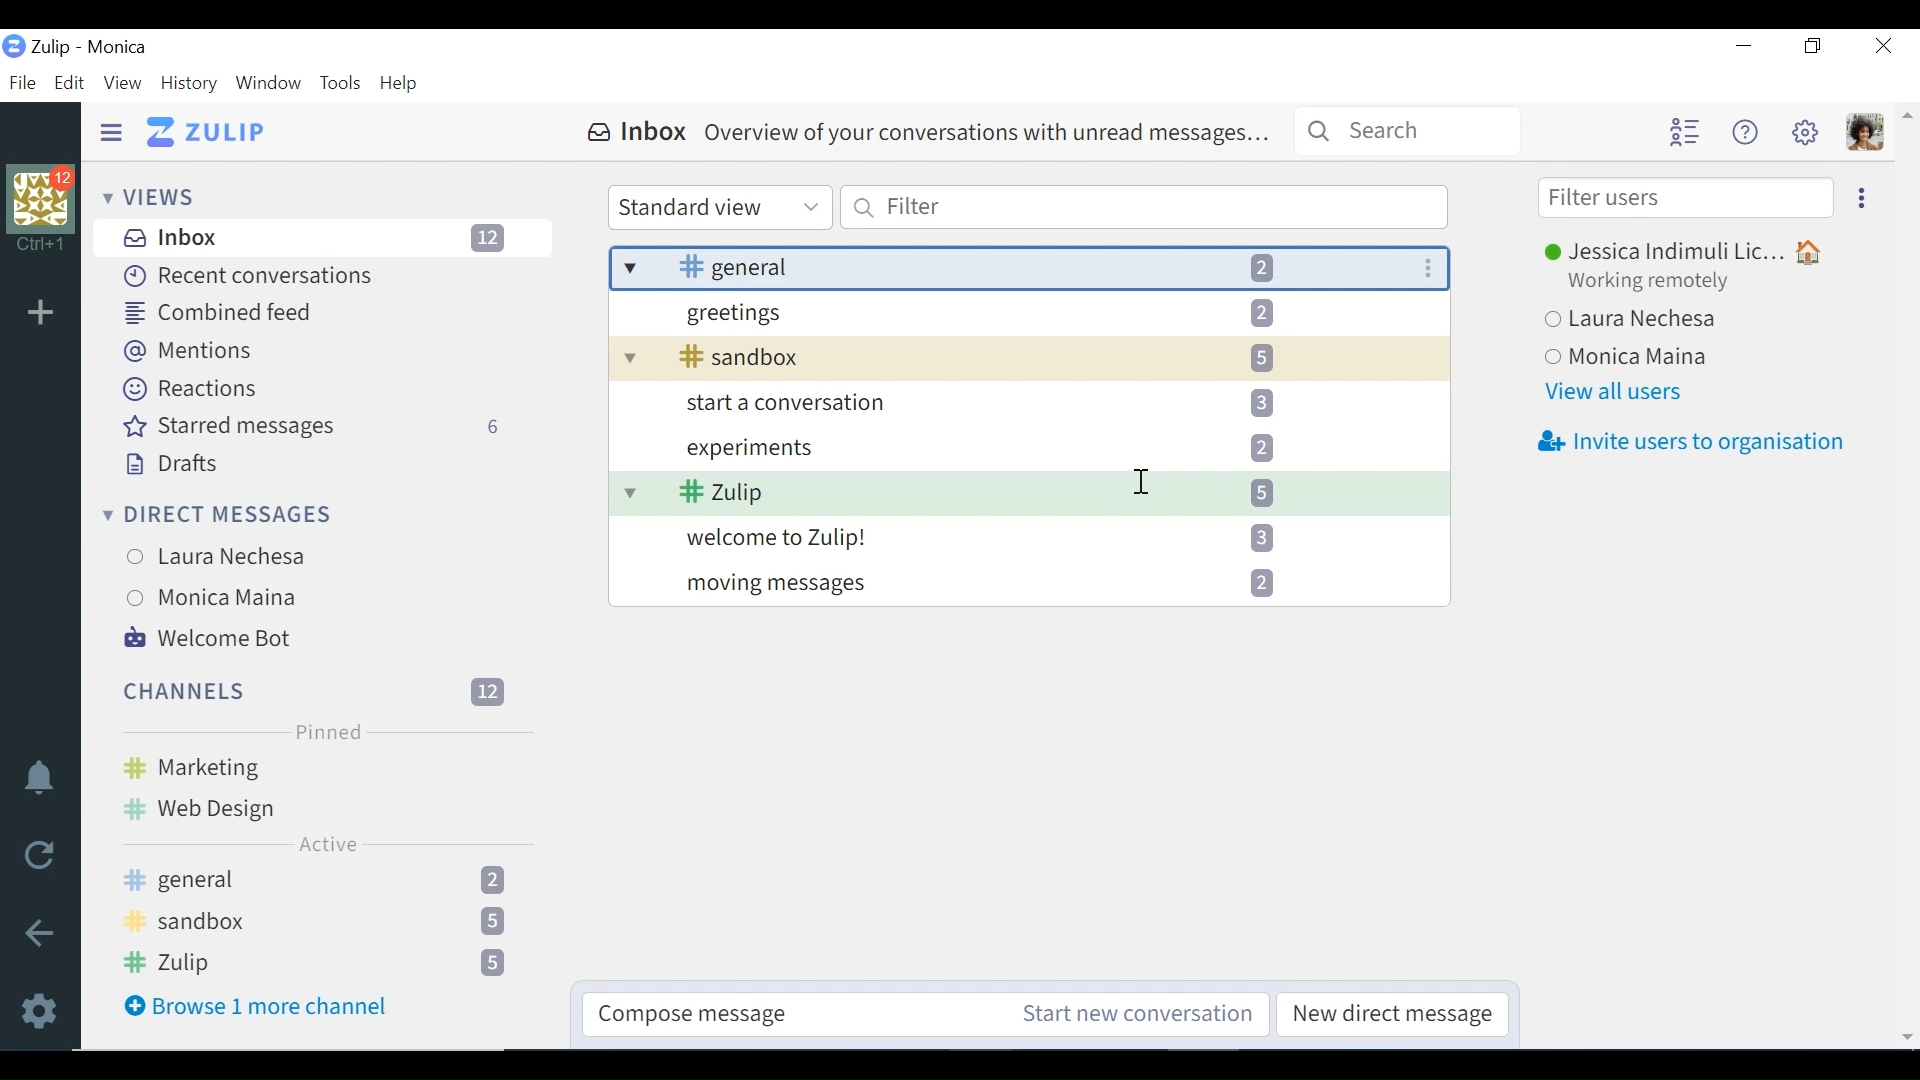 This screenshot has height=1080, width=1920. Describe the element at coordinates (191, 769) in the screenshot. I see `#Marketing` at that location.